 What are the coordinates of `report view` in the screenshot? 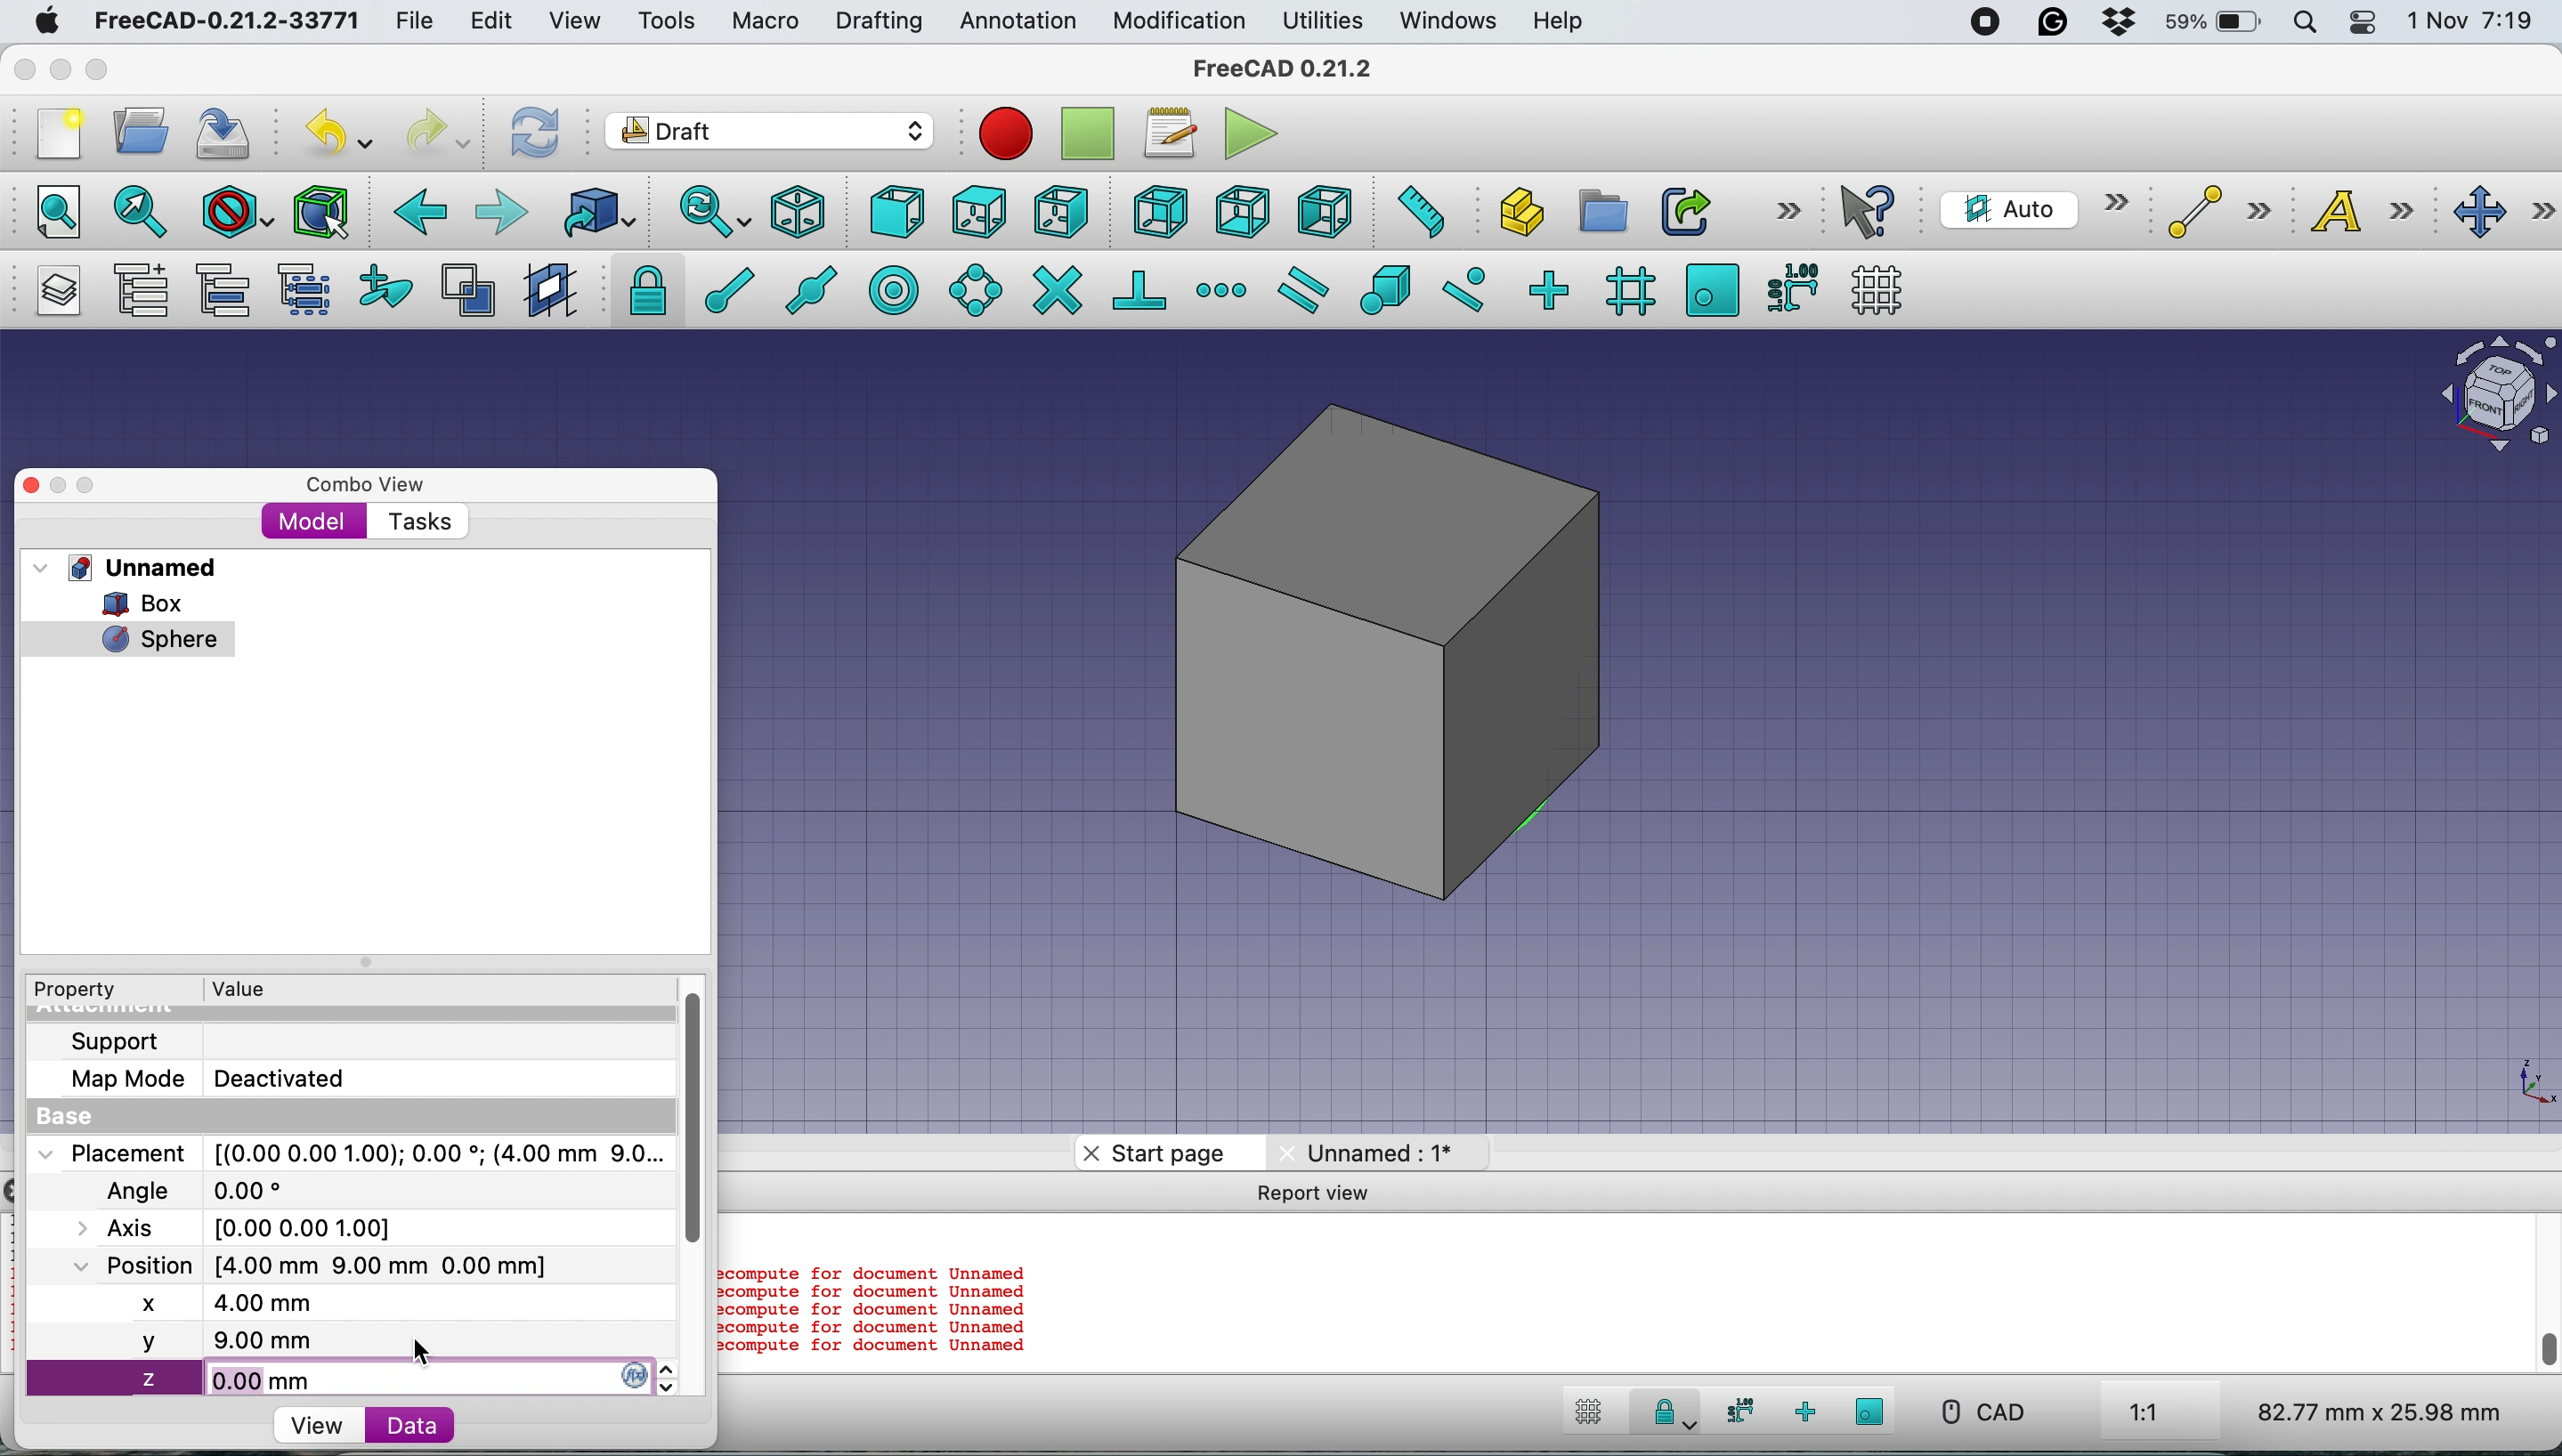 It's located at (1321, 1197).